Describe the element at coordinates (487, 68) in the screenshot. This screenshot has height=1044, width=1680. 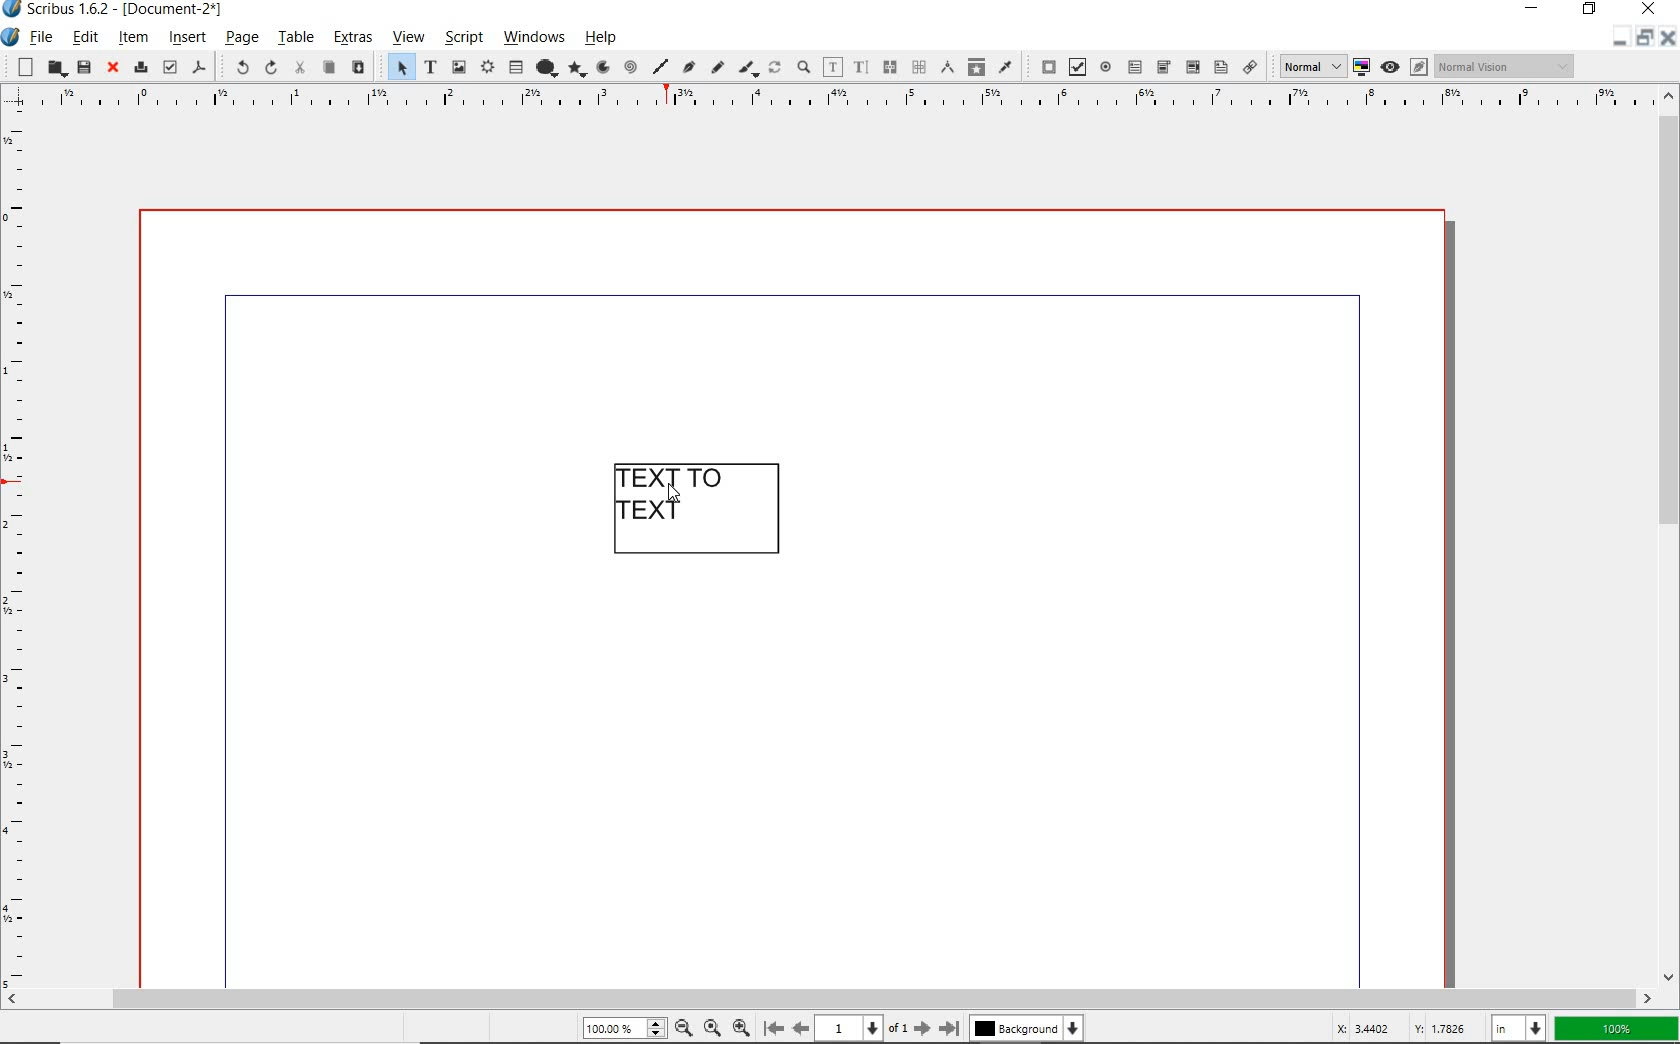
I see `render frame` at that location.